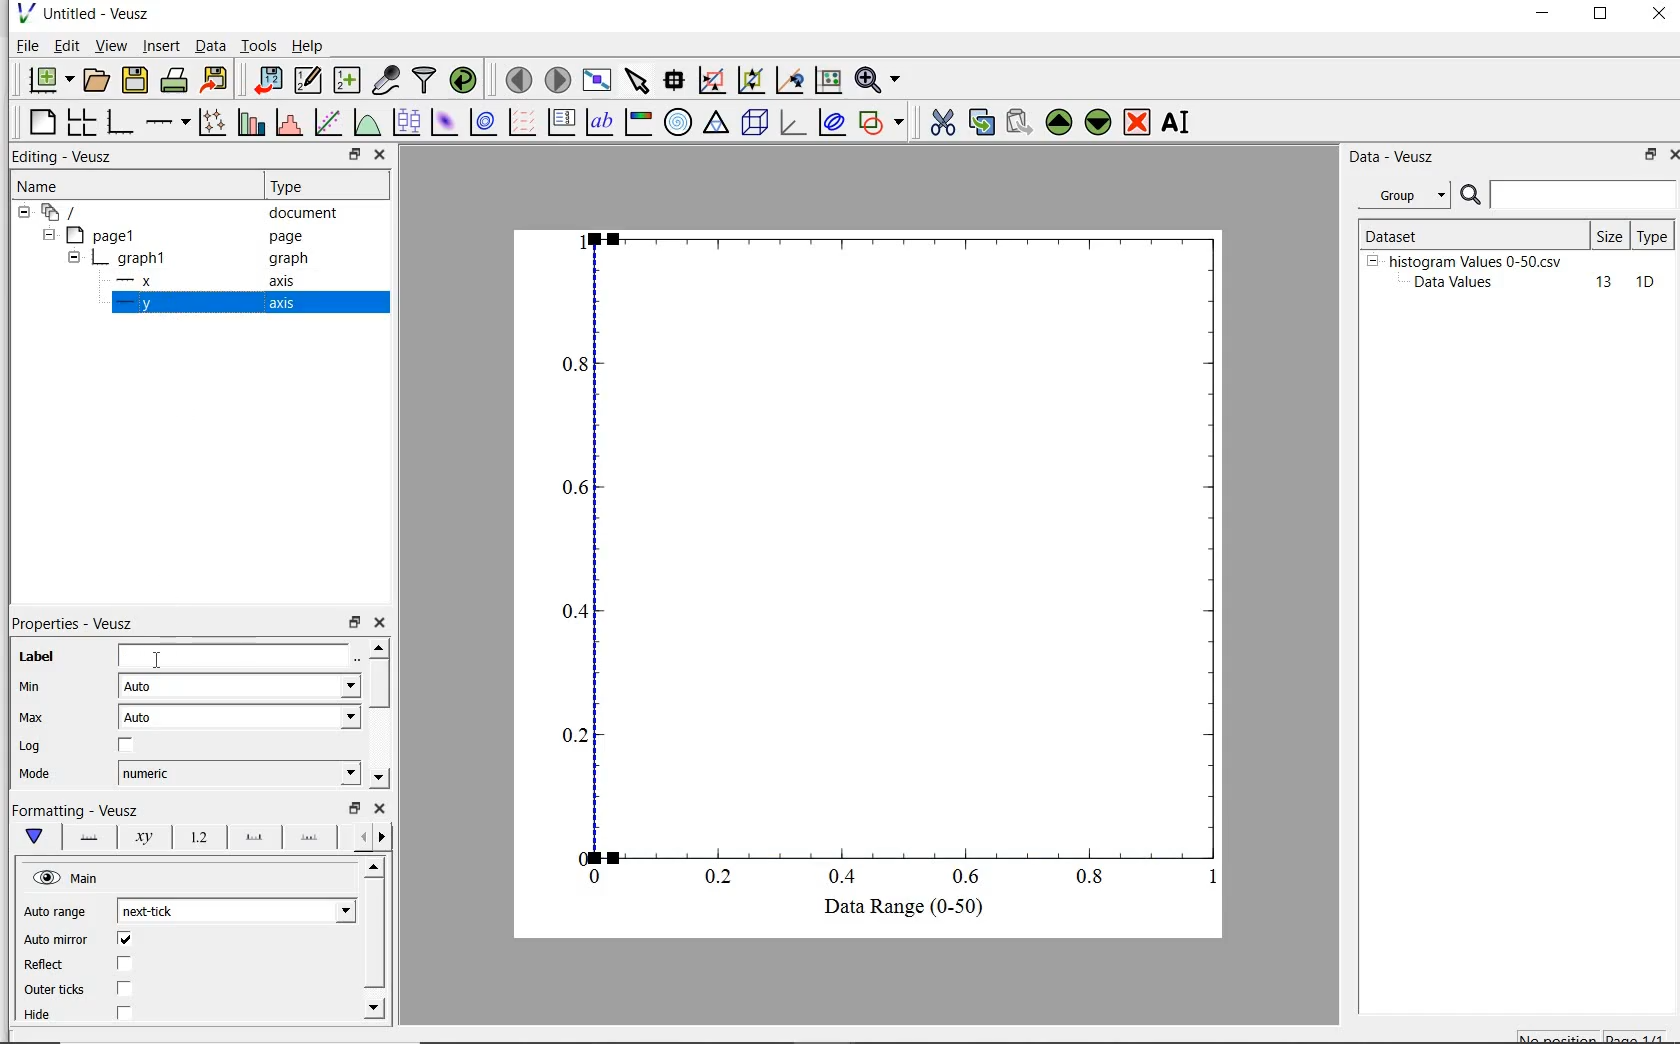 Image resolution: width=1680 pixels, height=1044 pixels. Describe the element at coordinates (67, 45) in the screenshot. I see `edit` at that location.